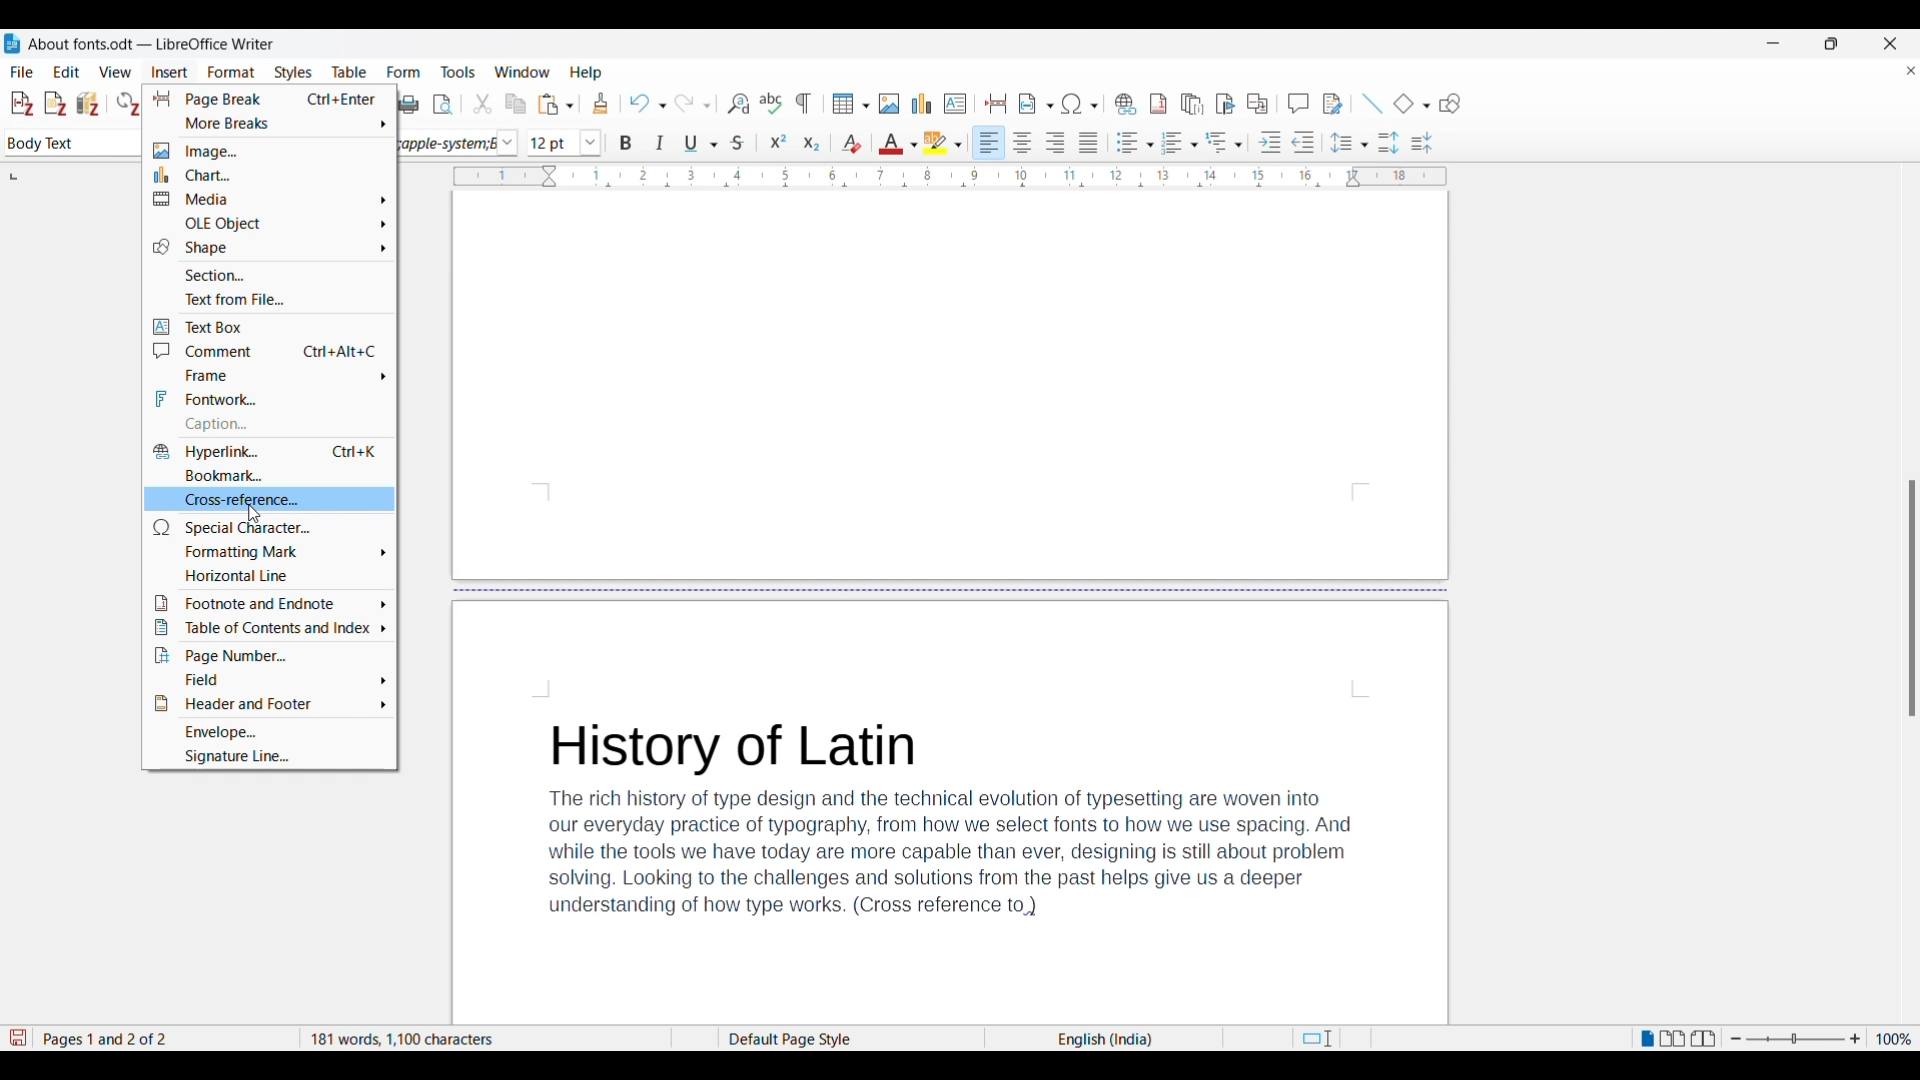 Image resolution: width=1920 pixels, height=1080 pixels. What do you see at coordinates (270, 375) in the screenshot?
I see `Frame options` at bounding box center [270, 375].